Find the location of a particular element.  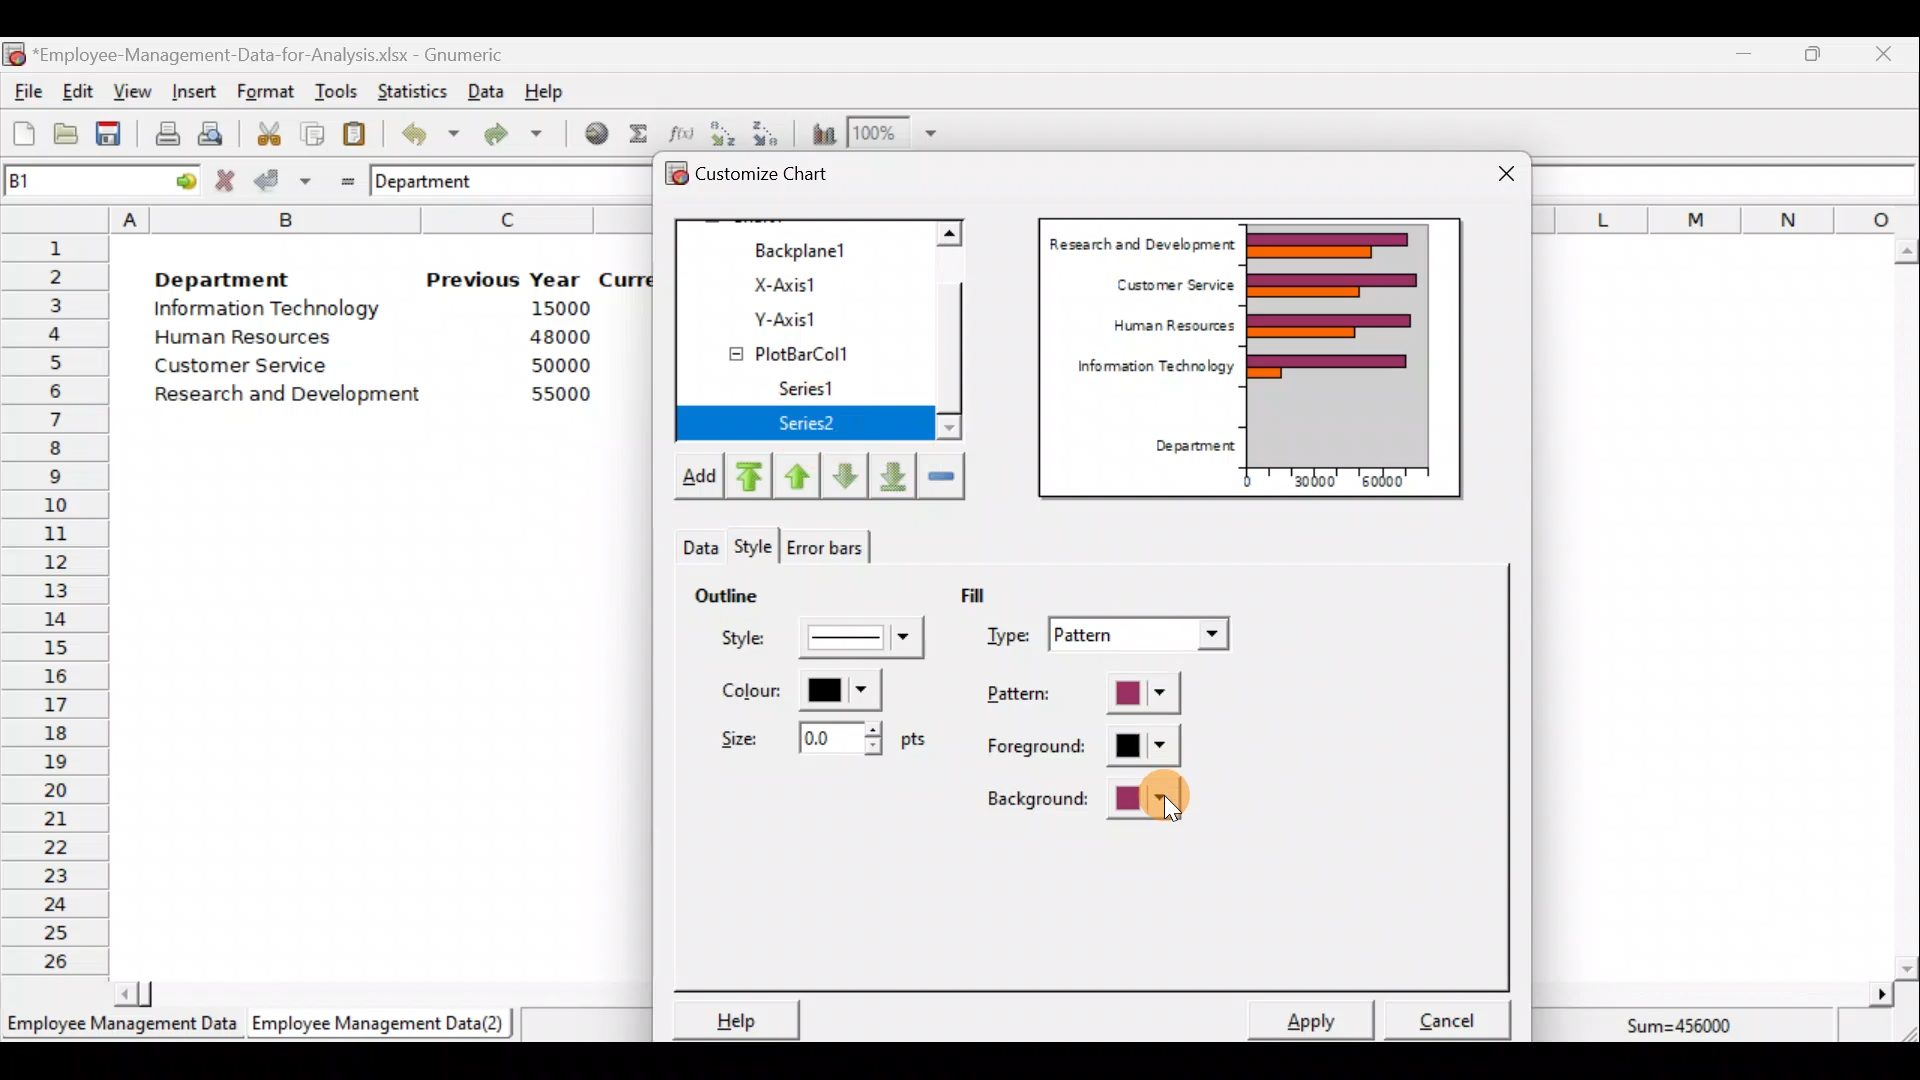

60000" is located at coordinates (1394, 484).